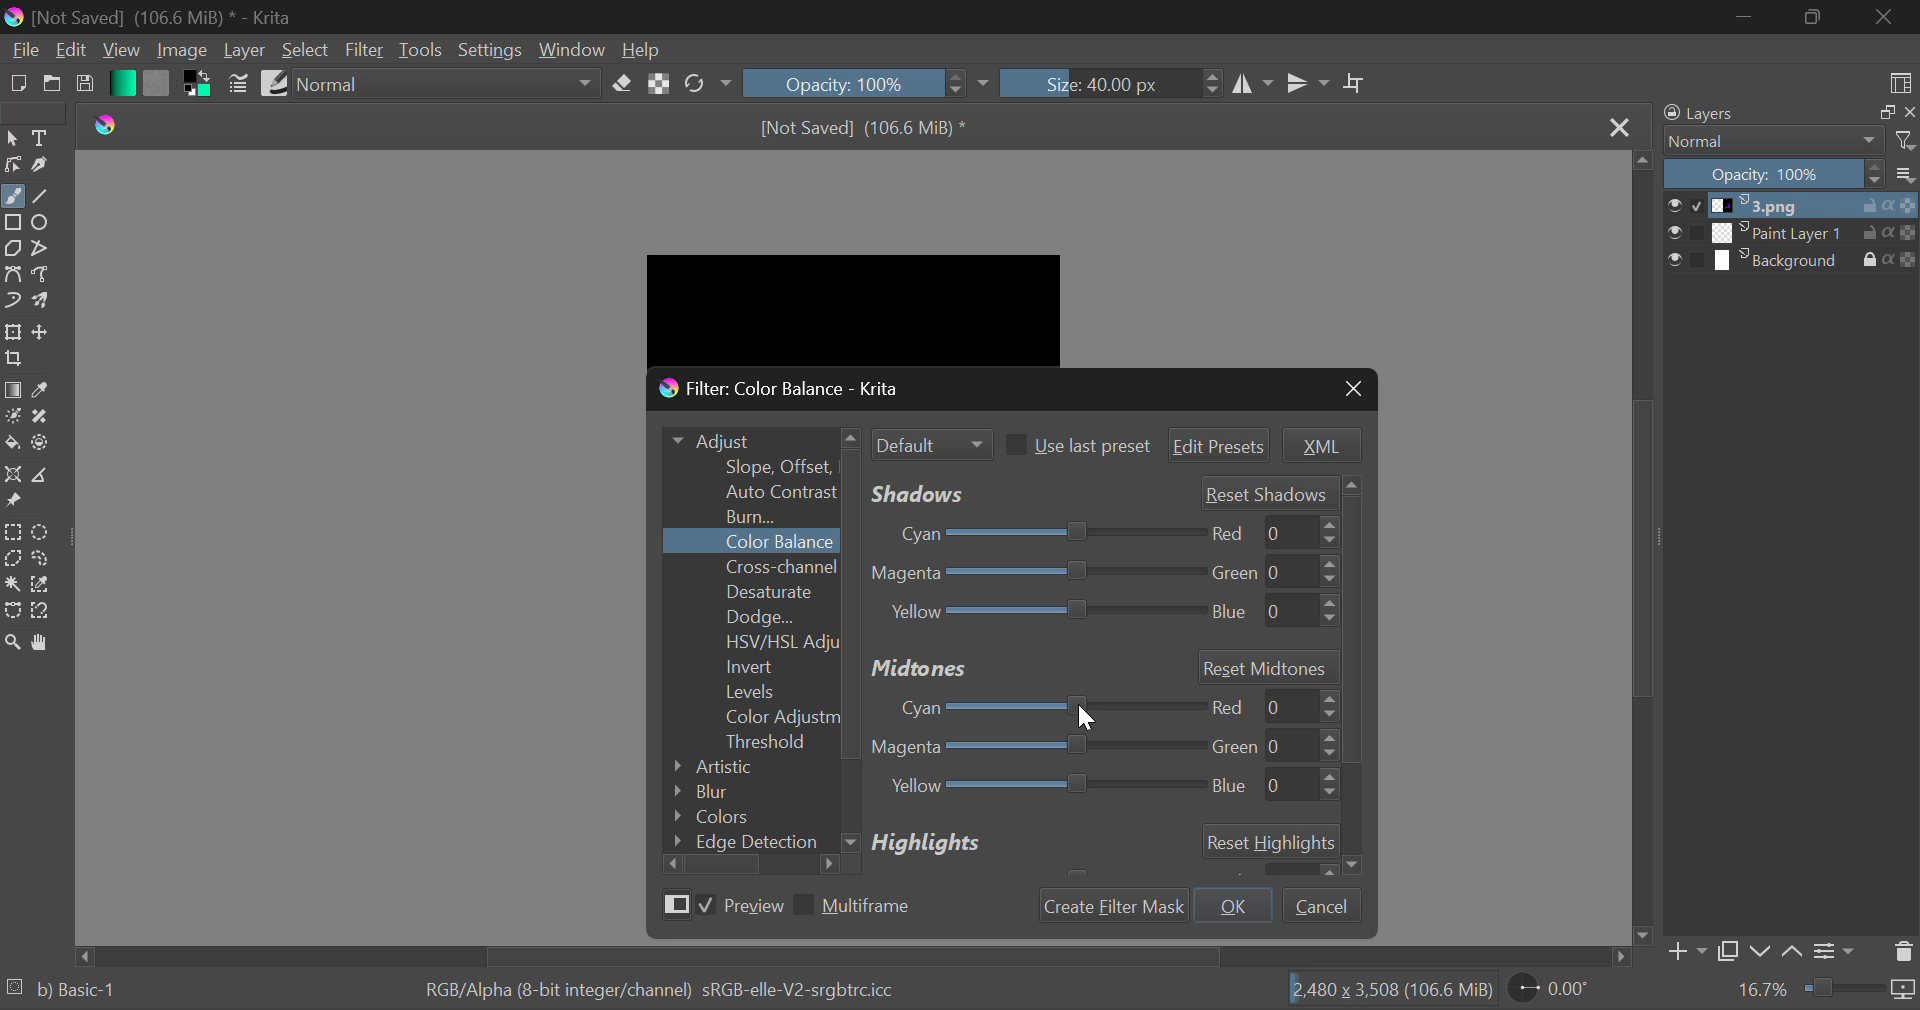 Image resolution: width=1920 pixels, height=1010 pixels. What do you see at coordinates (12, 444) in the screenshot?
I see `Fill` at bounding box center [12, 444].